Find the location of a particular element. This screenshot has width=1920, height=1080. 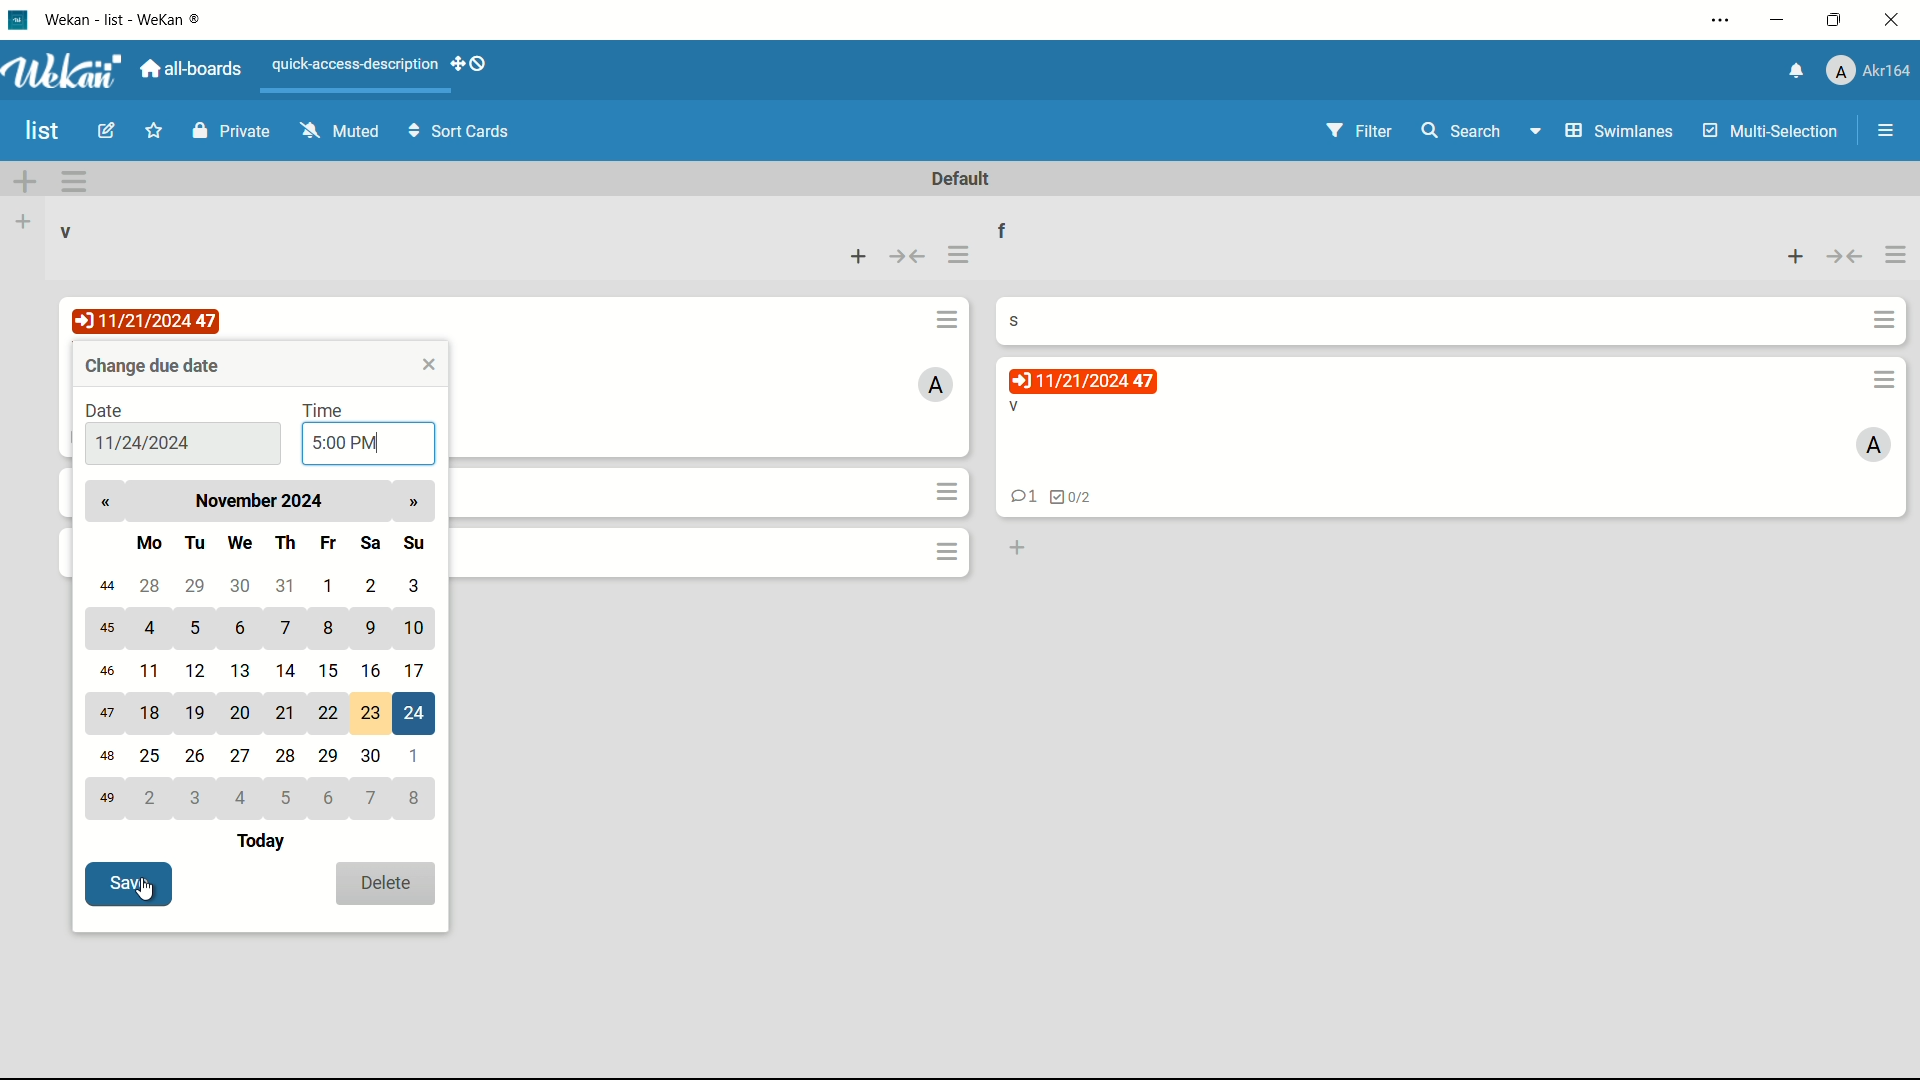

month and year is located at coordinates (265, 500).